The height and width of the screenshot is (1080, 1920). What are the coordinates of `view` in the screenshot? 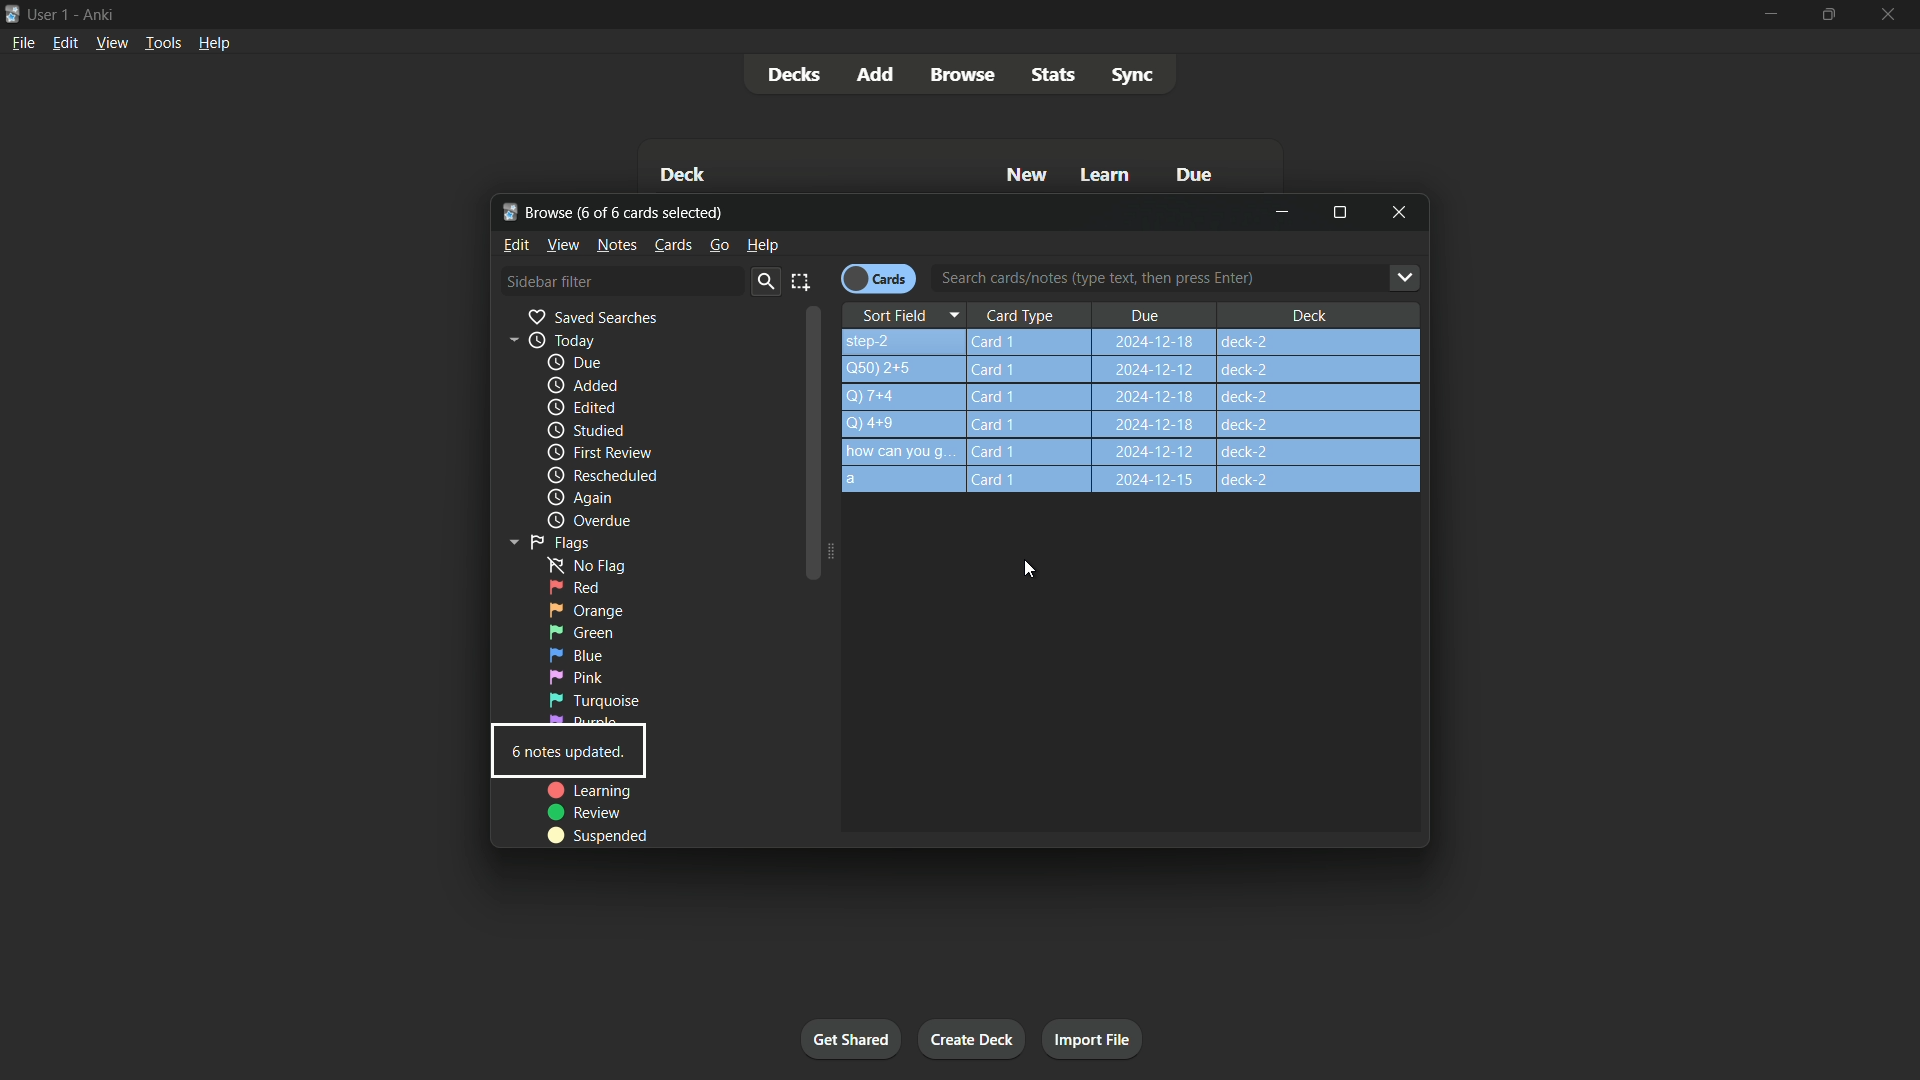 It's located at (564, 244).